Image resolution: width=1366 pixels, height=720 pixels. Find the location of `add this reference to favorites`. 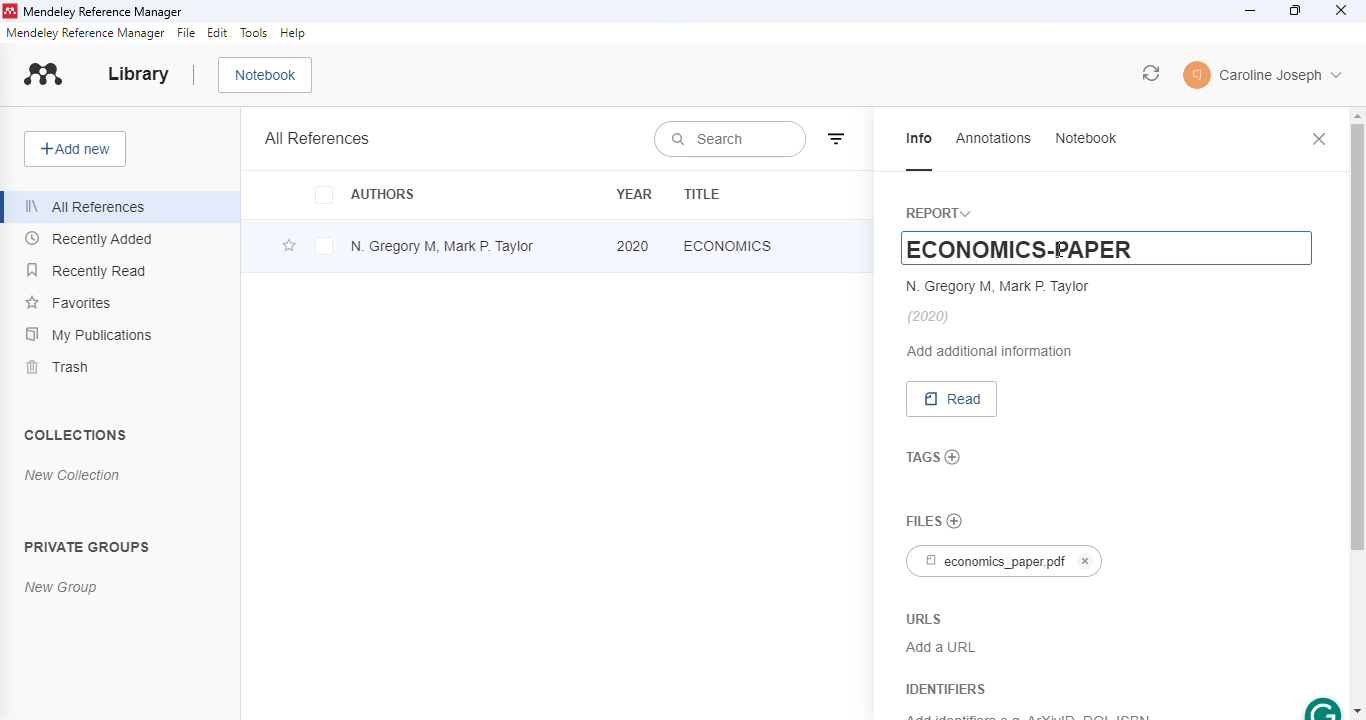

add this reference to favorites is located at coordinates (289, 247).